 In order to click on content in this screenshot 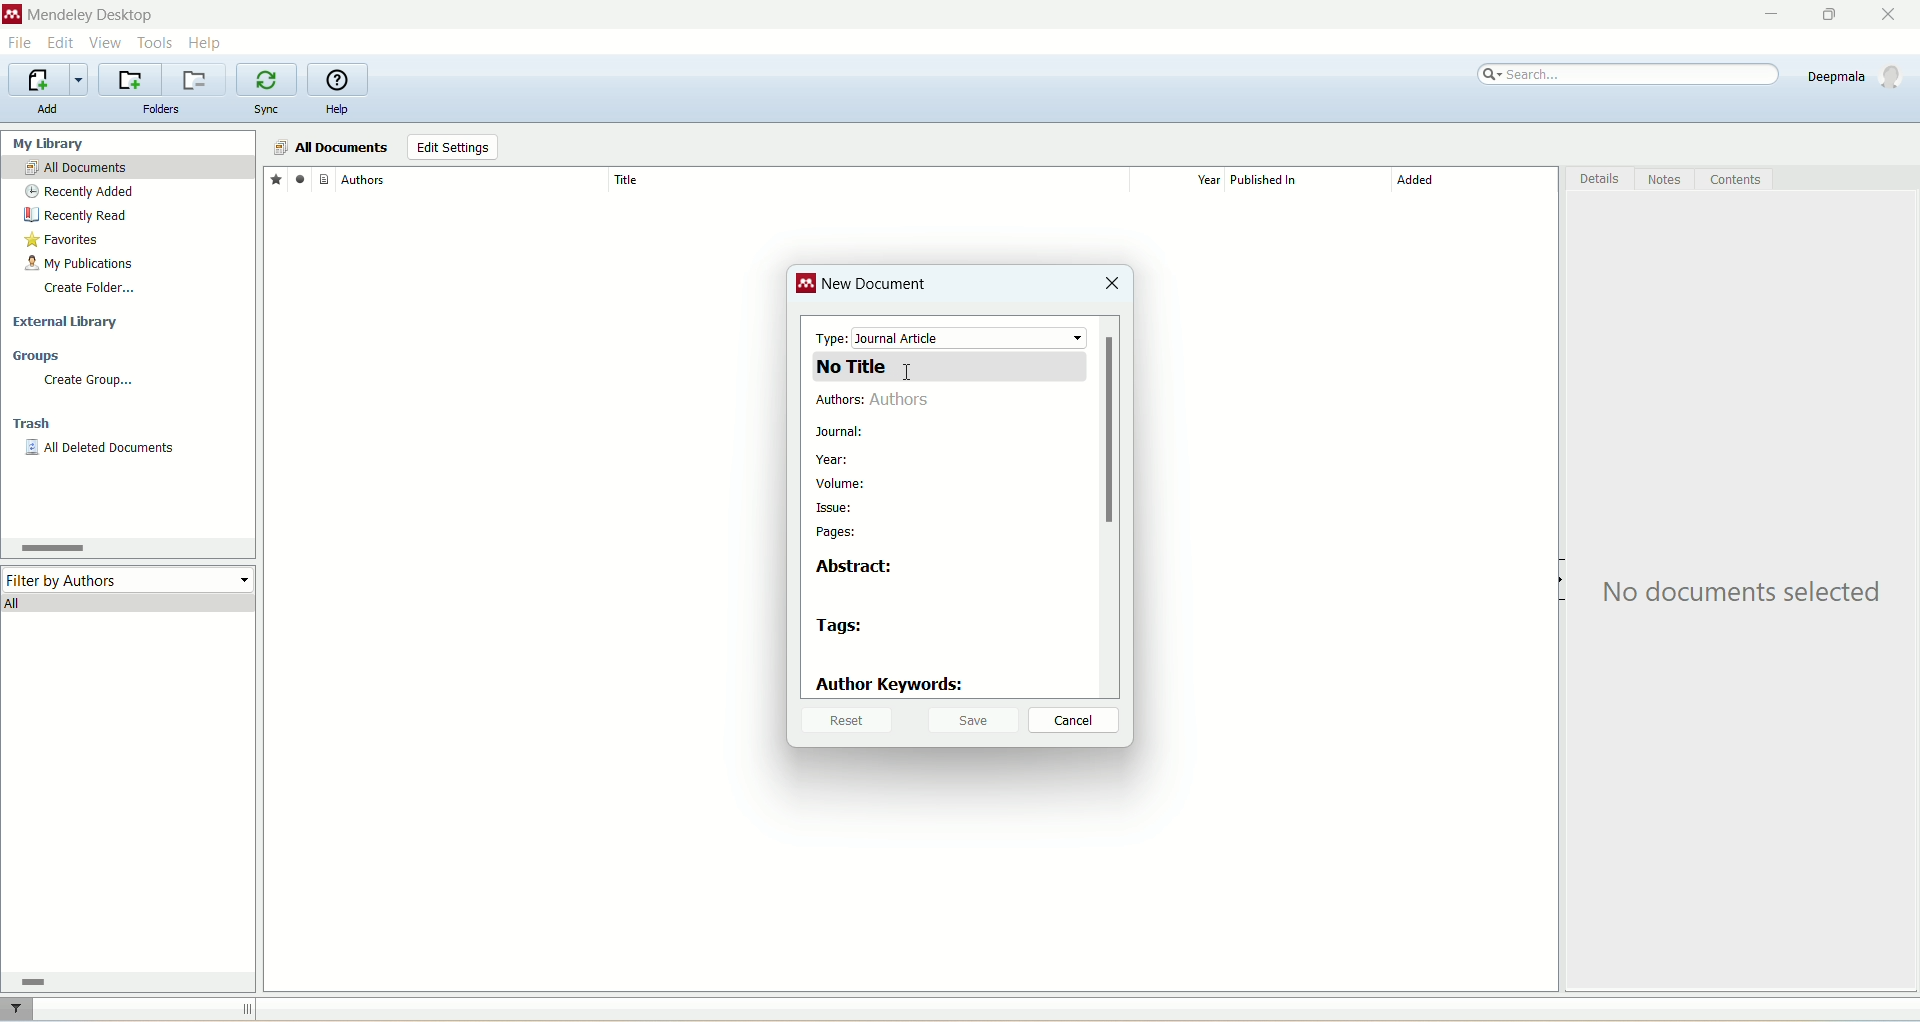, I will do `click(1735, 180)`.